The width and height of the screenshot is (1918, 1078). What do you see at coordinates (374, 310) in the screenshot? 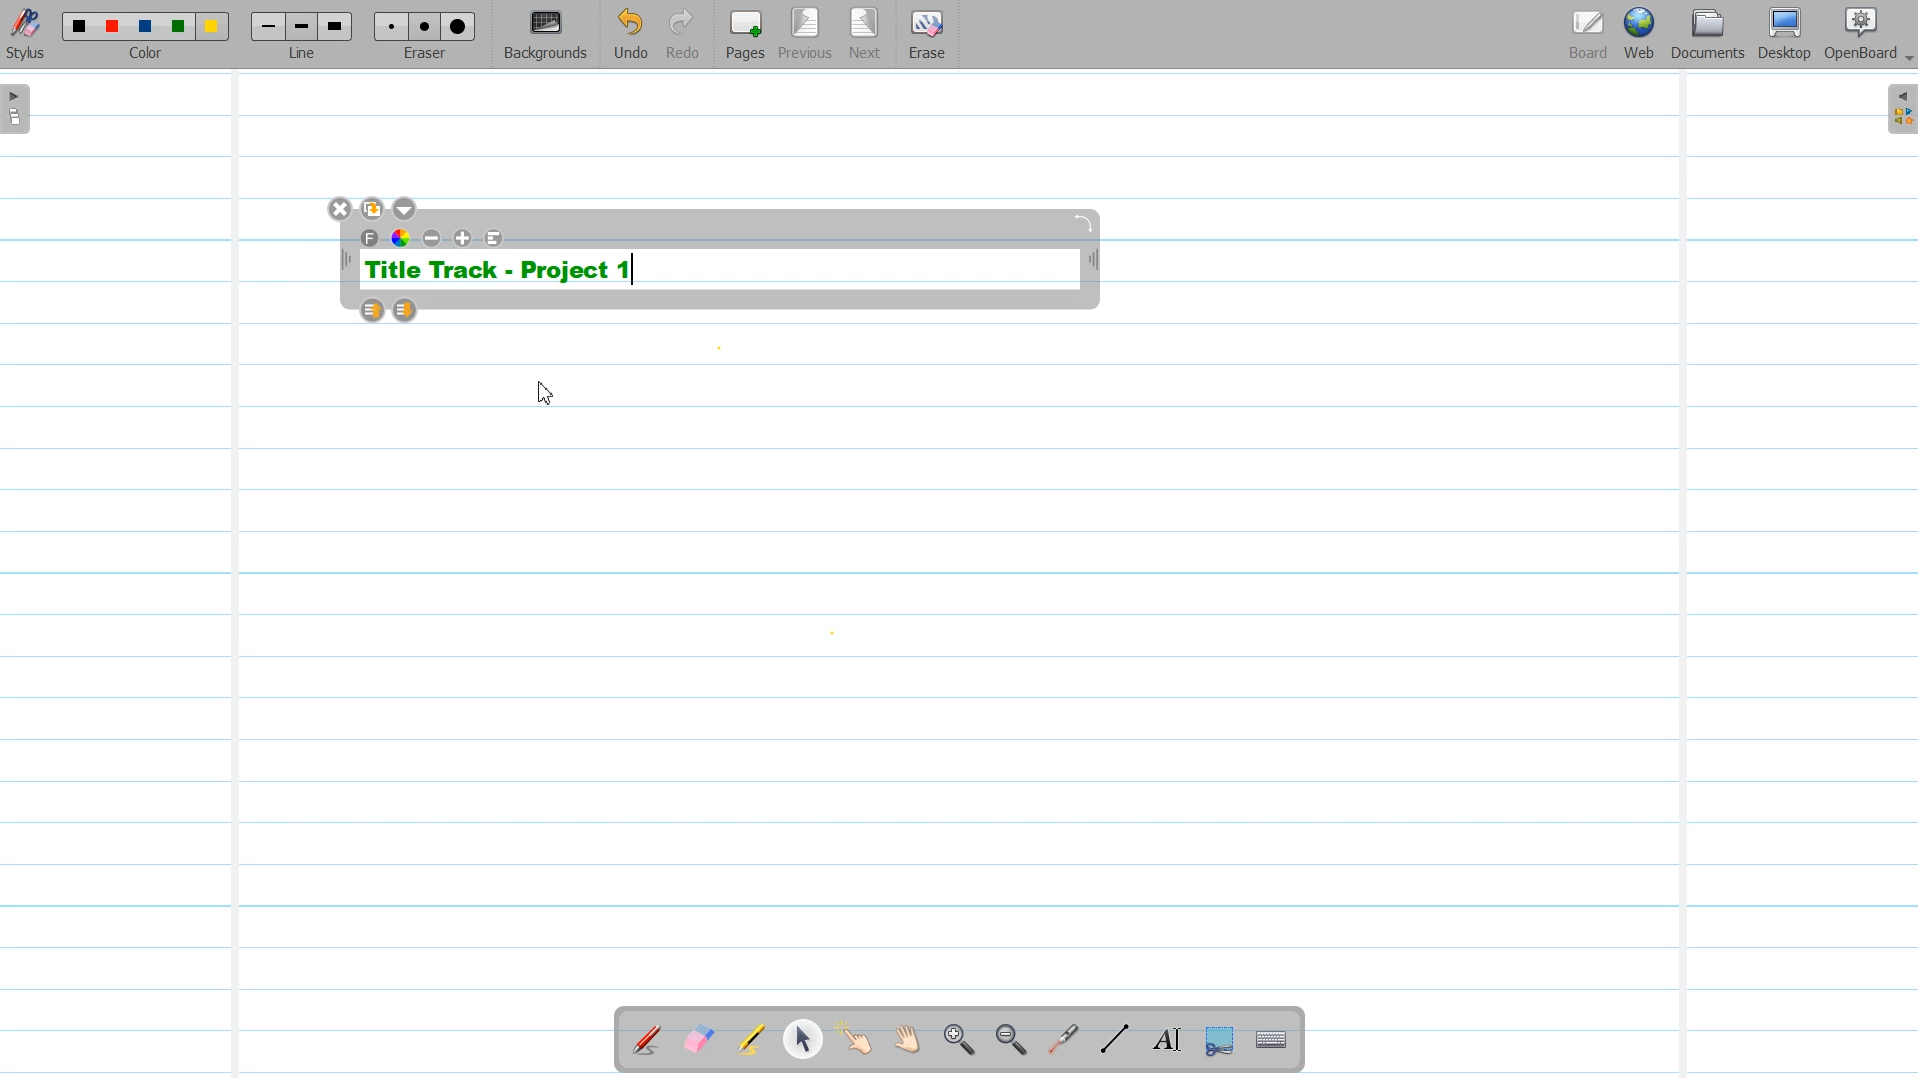
I see `Layer up` at bounding box center [374, 310].